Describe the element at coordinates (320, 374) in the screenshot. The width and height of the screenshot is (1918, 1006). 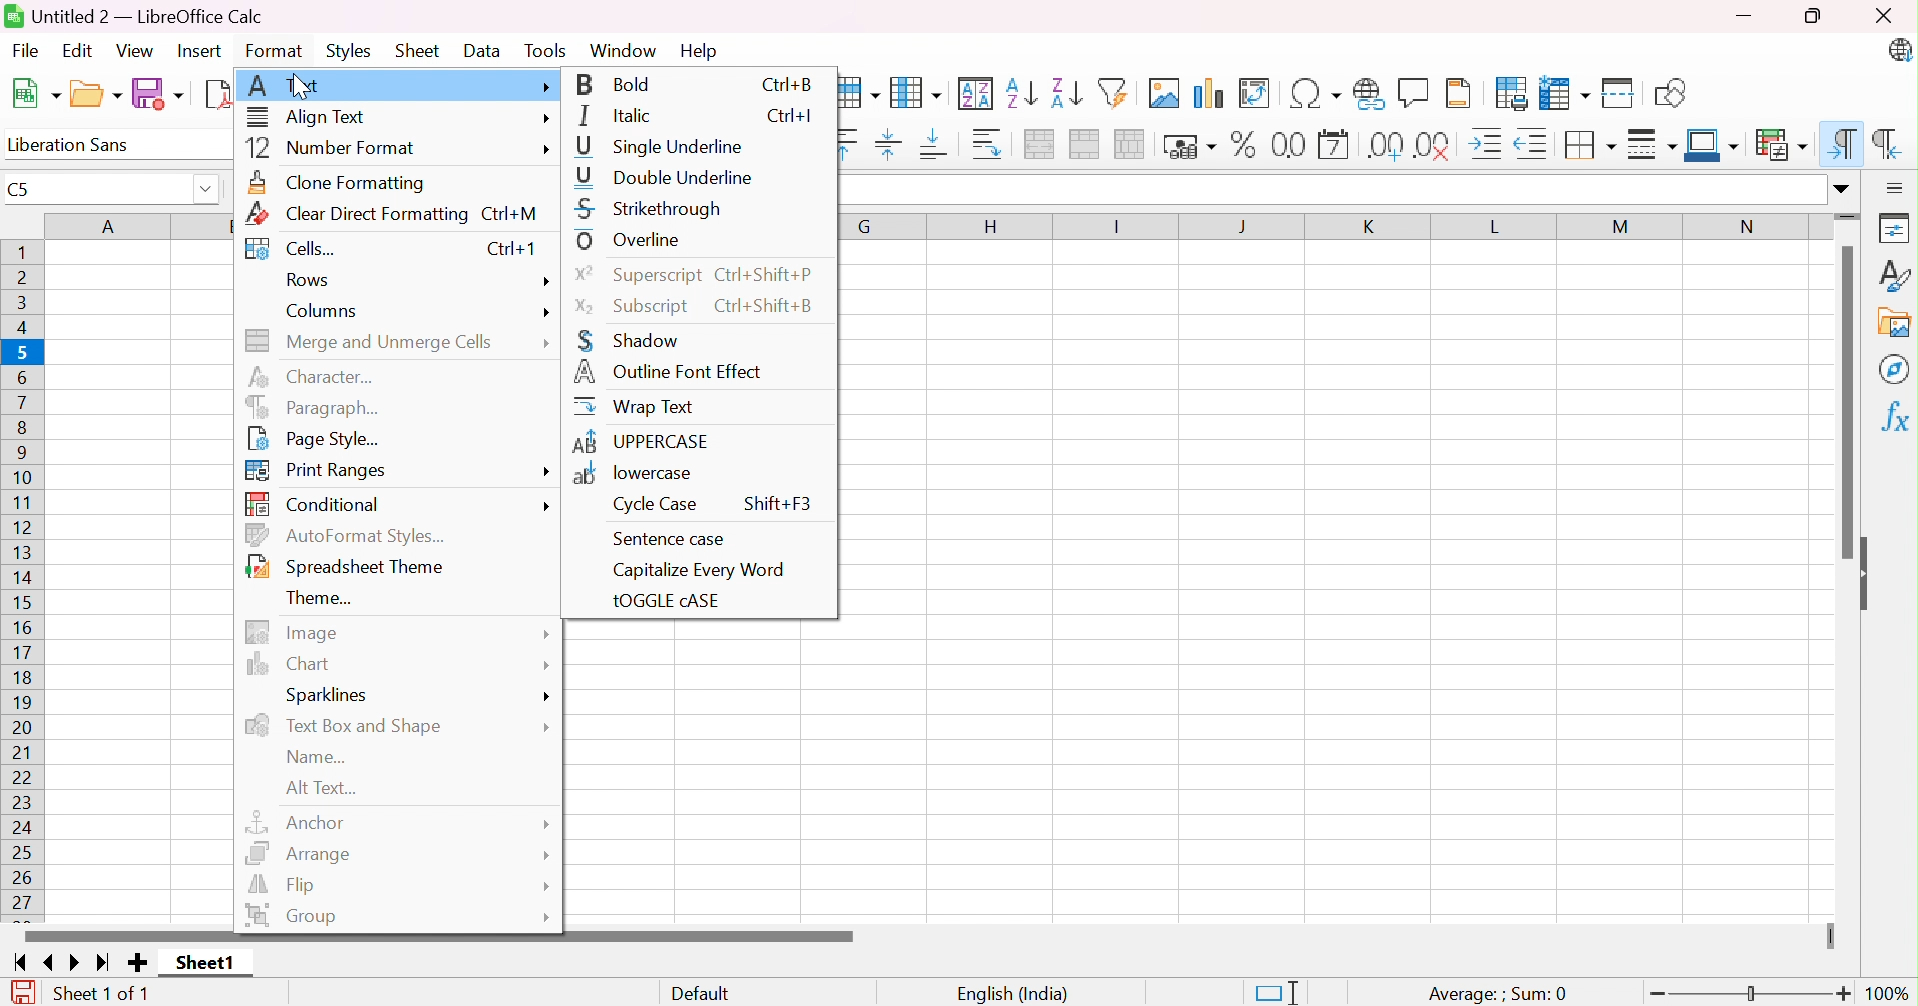
I see `Character` at that location.